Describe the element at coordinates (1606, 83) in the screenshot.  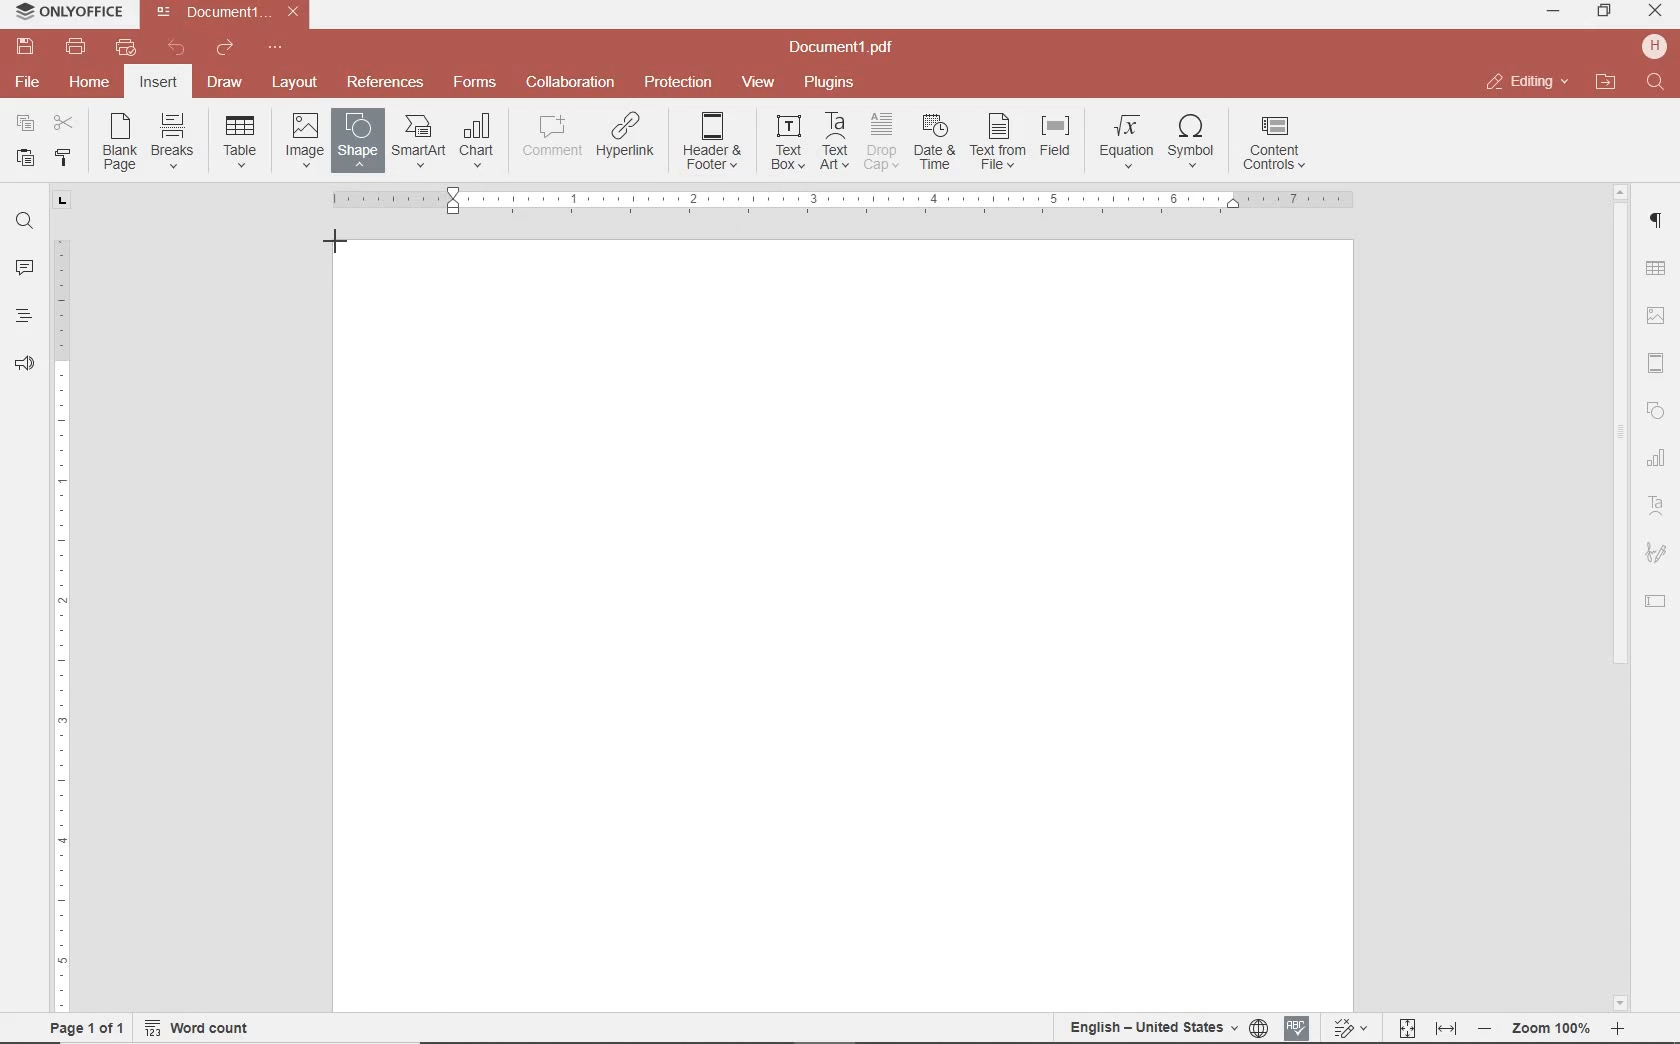
I see `open file location` at that location.